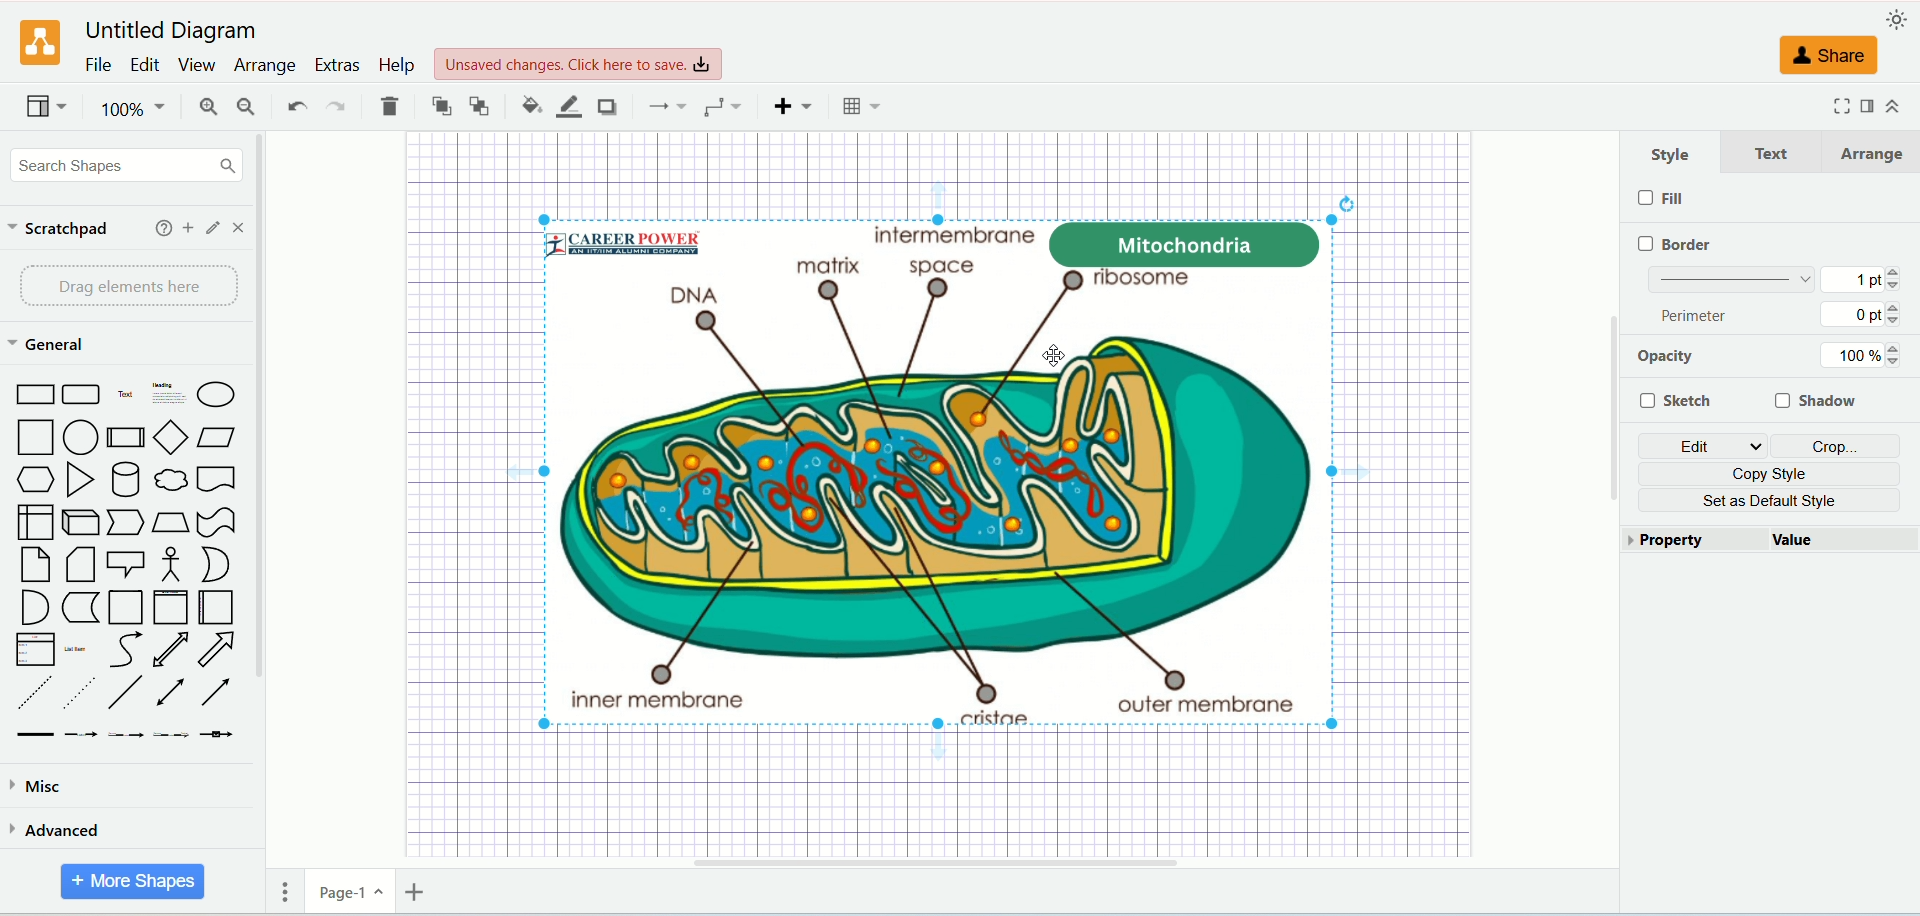  I want to click on List Item, so click(77, 649).